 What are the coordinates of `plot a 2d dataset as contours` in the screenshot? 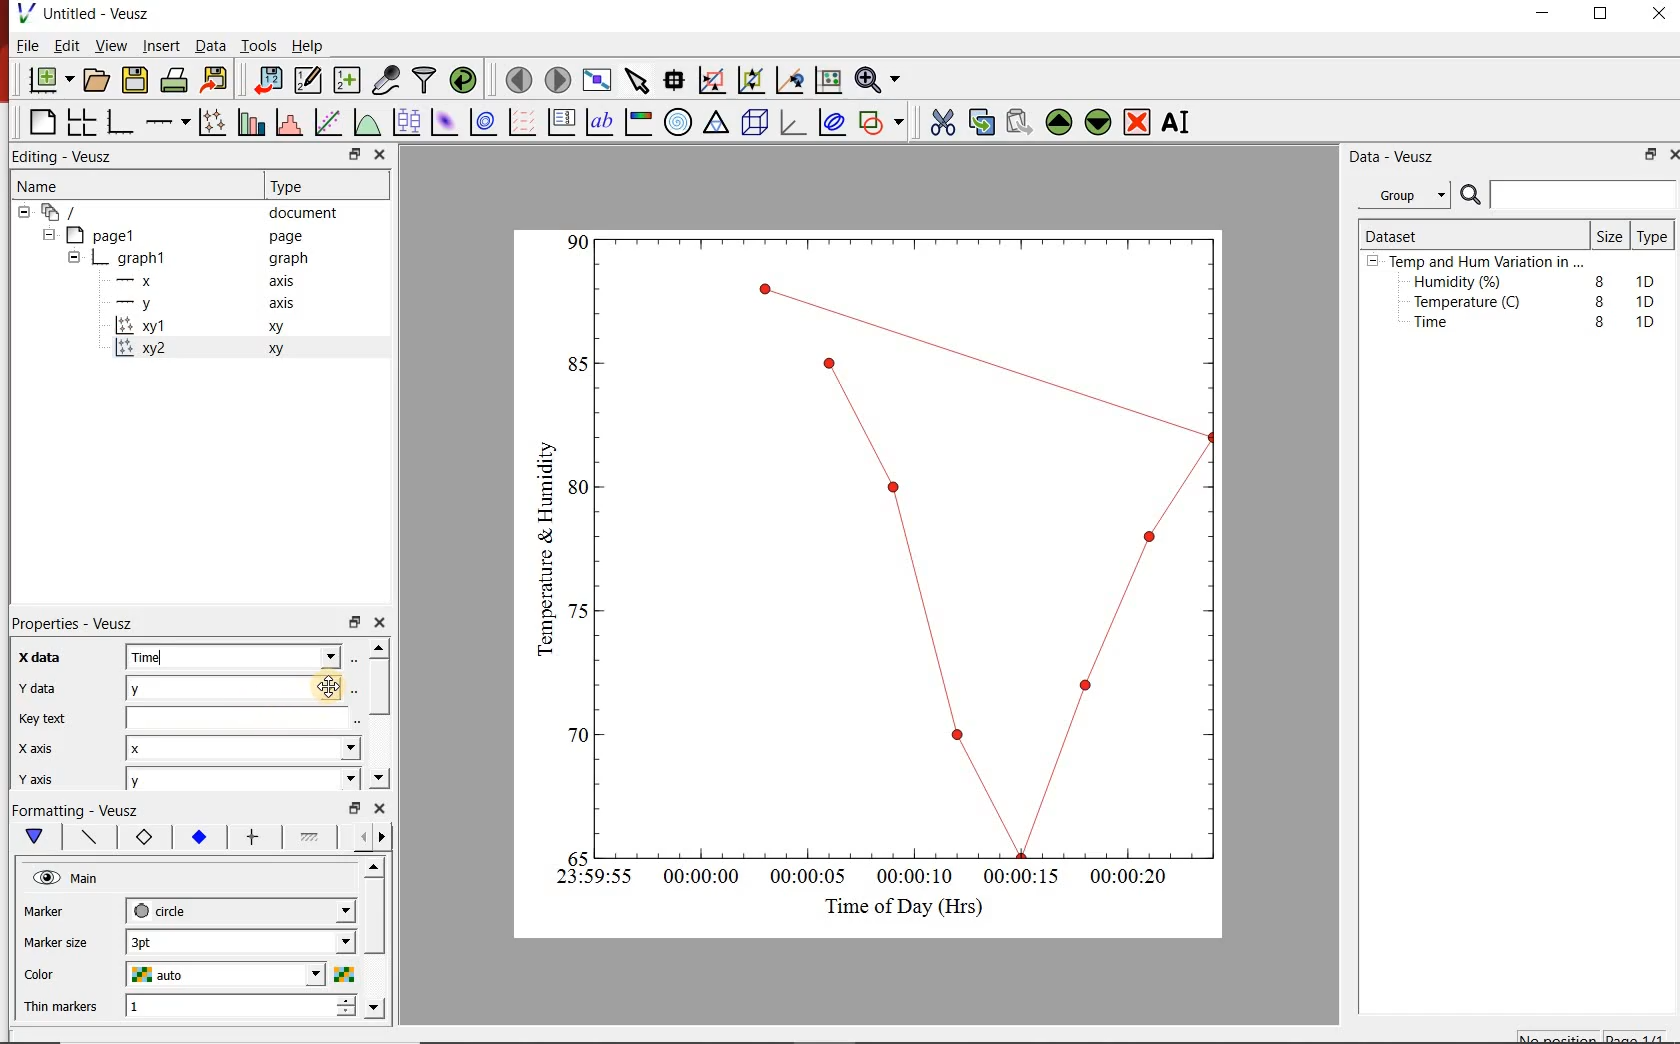 It's located at (488, 123).